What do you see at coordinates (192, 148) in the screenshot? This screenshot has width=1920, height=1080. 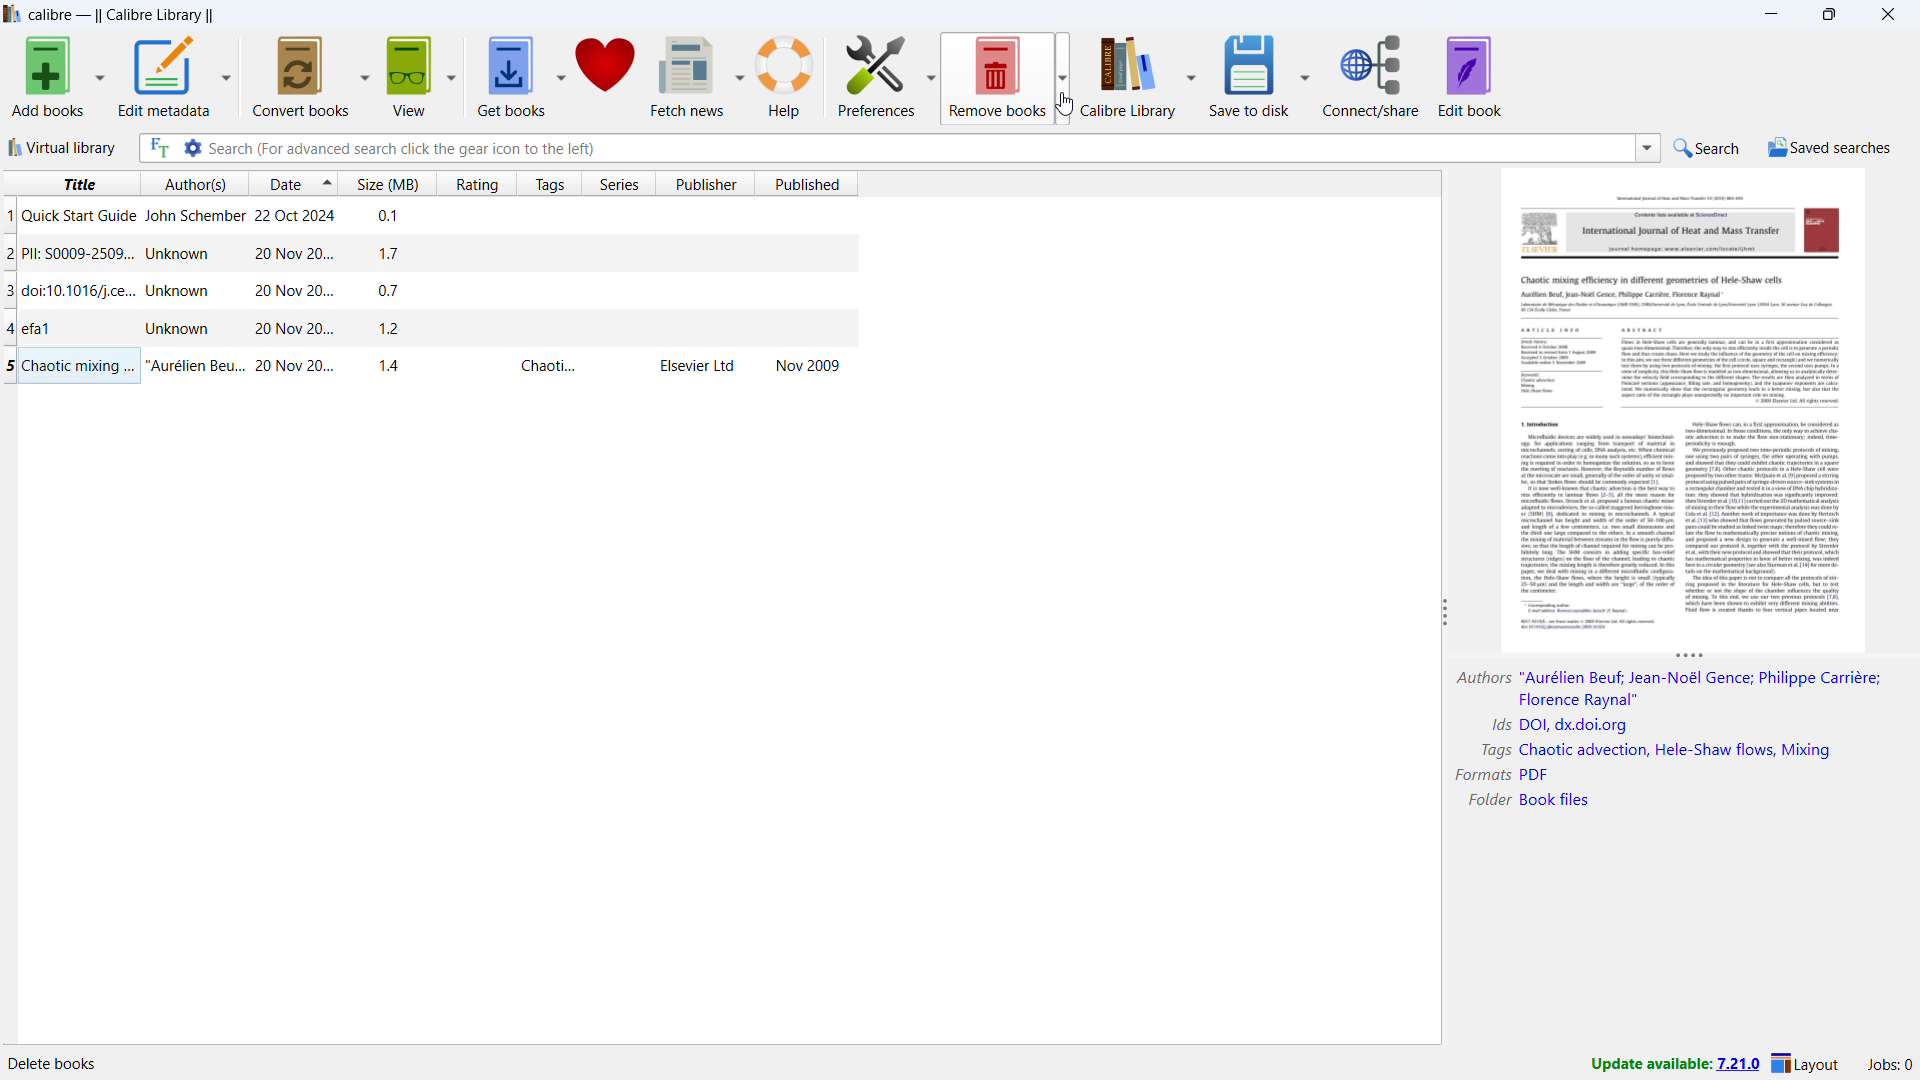 I see `advanced search` at bounding box center [192, 148].